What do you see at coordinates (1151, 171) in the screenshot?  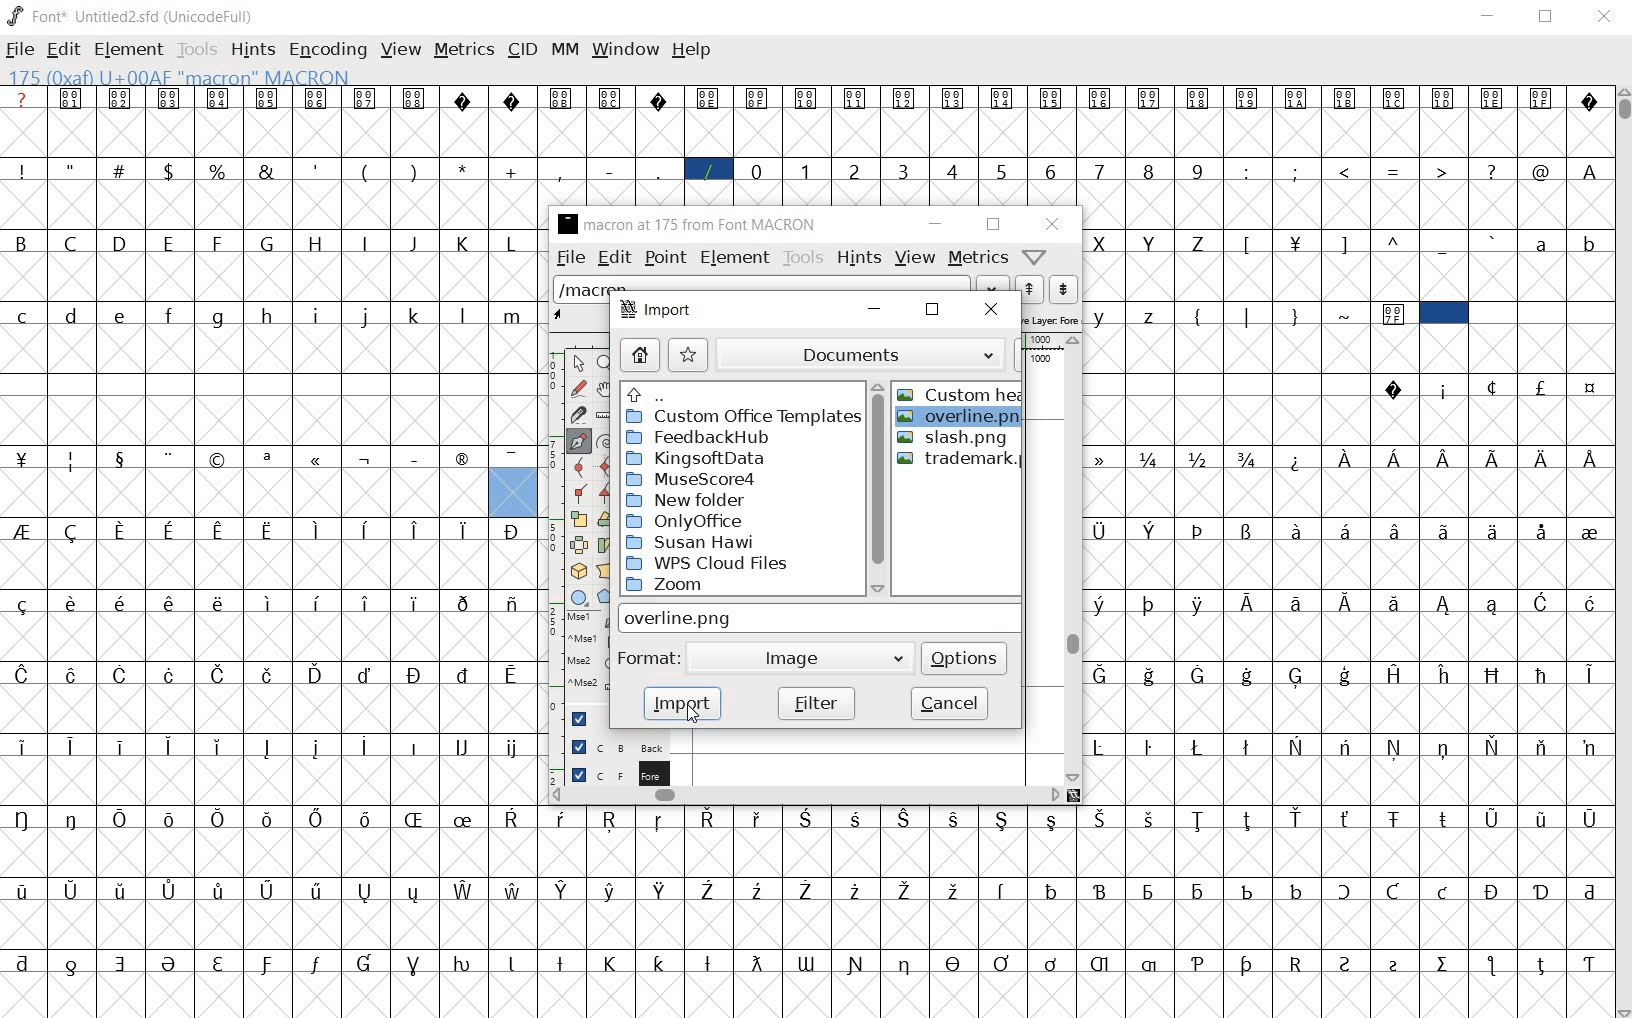 I see `8` at bounding box center [1151, 171].